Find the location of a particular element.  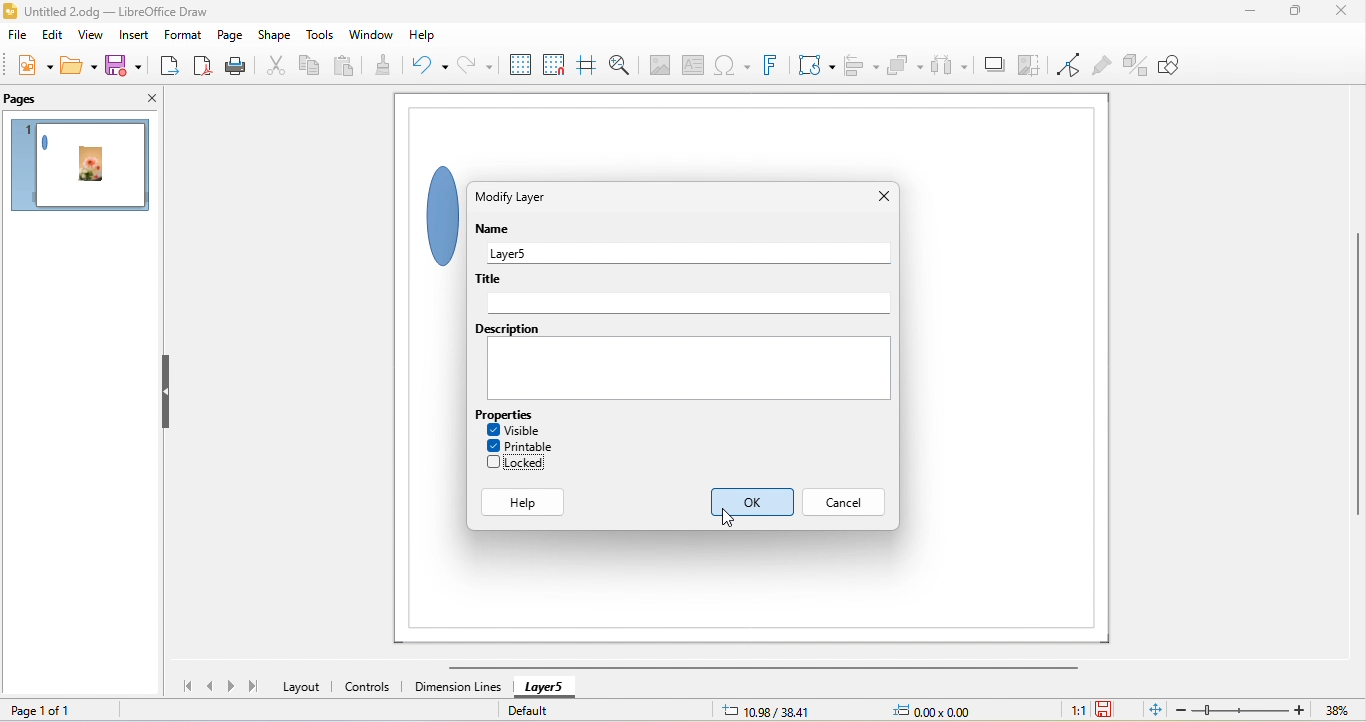

tools is located at coordinates (321, 36).